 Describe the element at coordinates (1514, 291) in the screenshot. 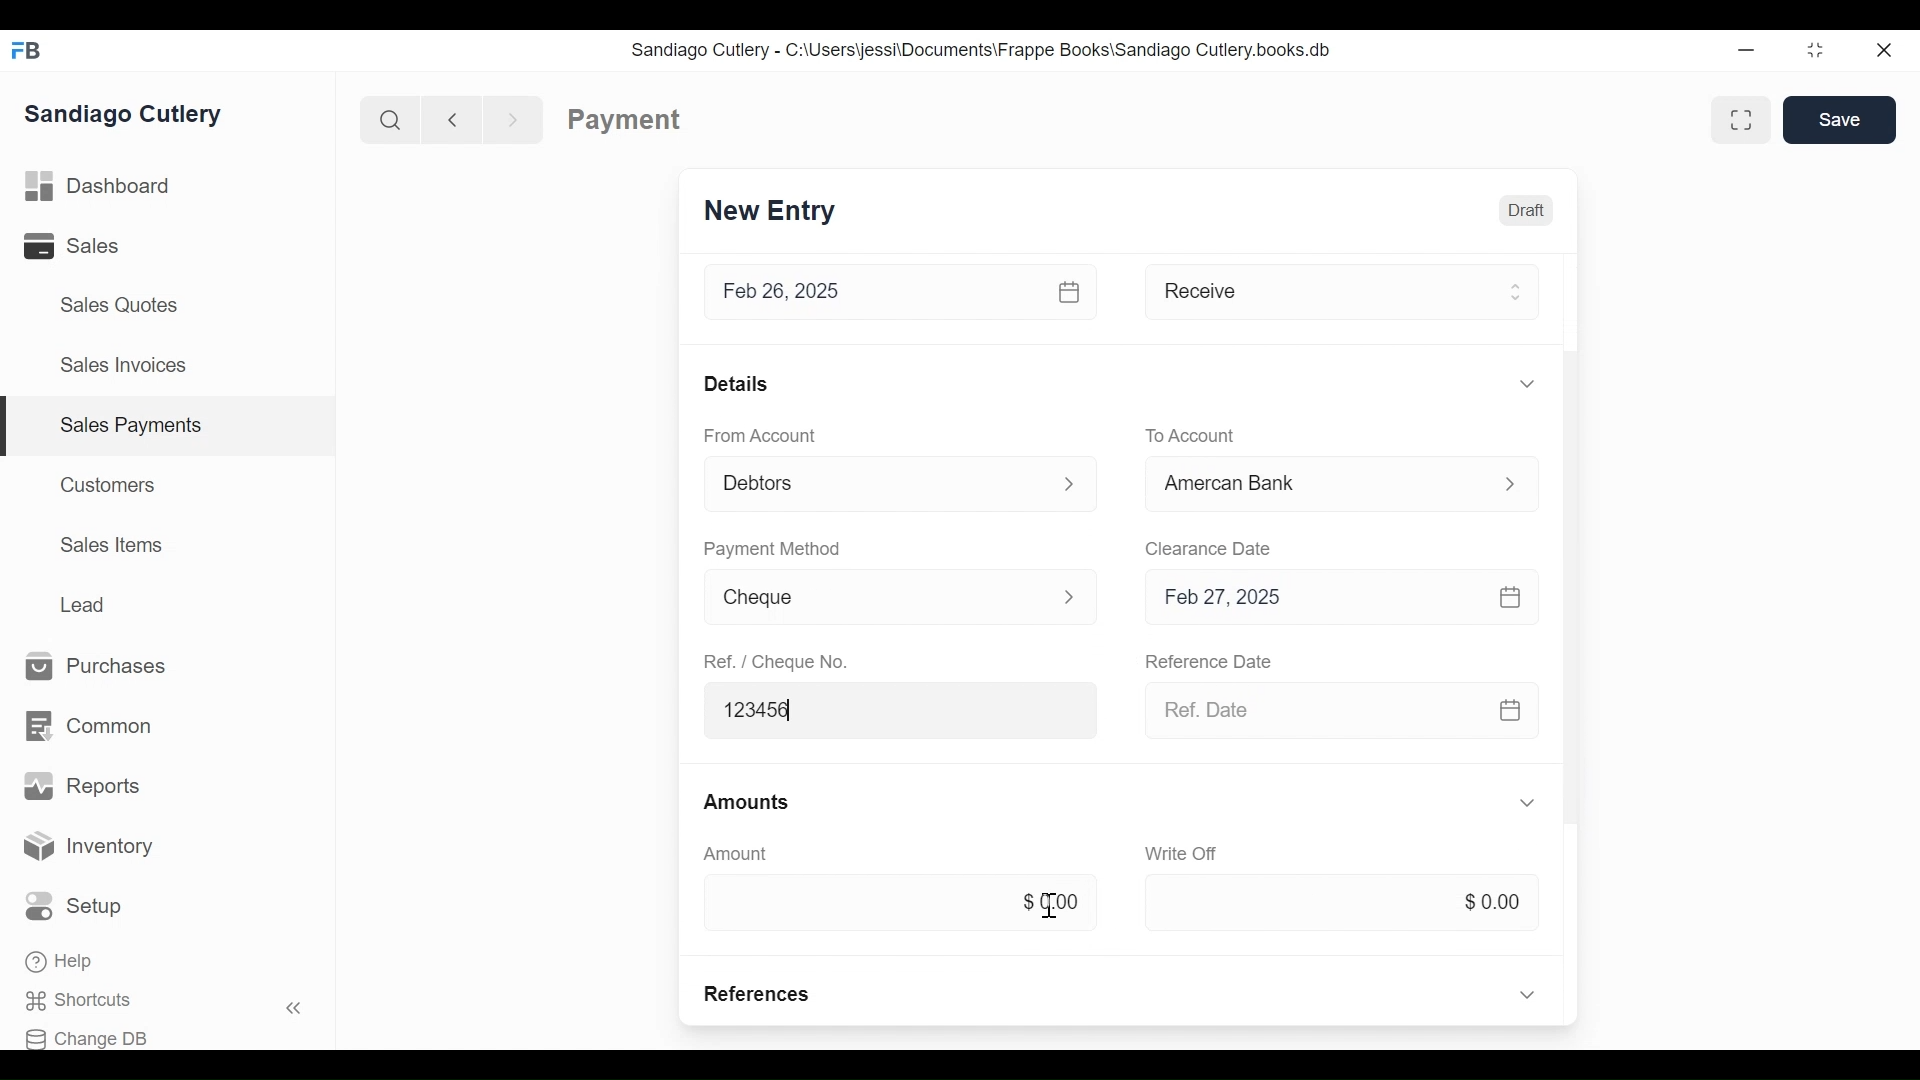

I see `Expand` at that location.